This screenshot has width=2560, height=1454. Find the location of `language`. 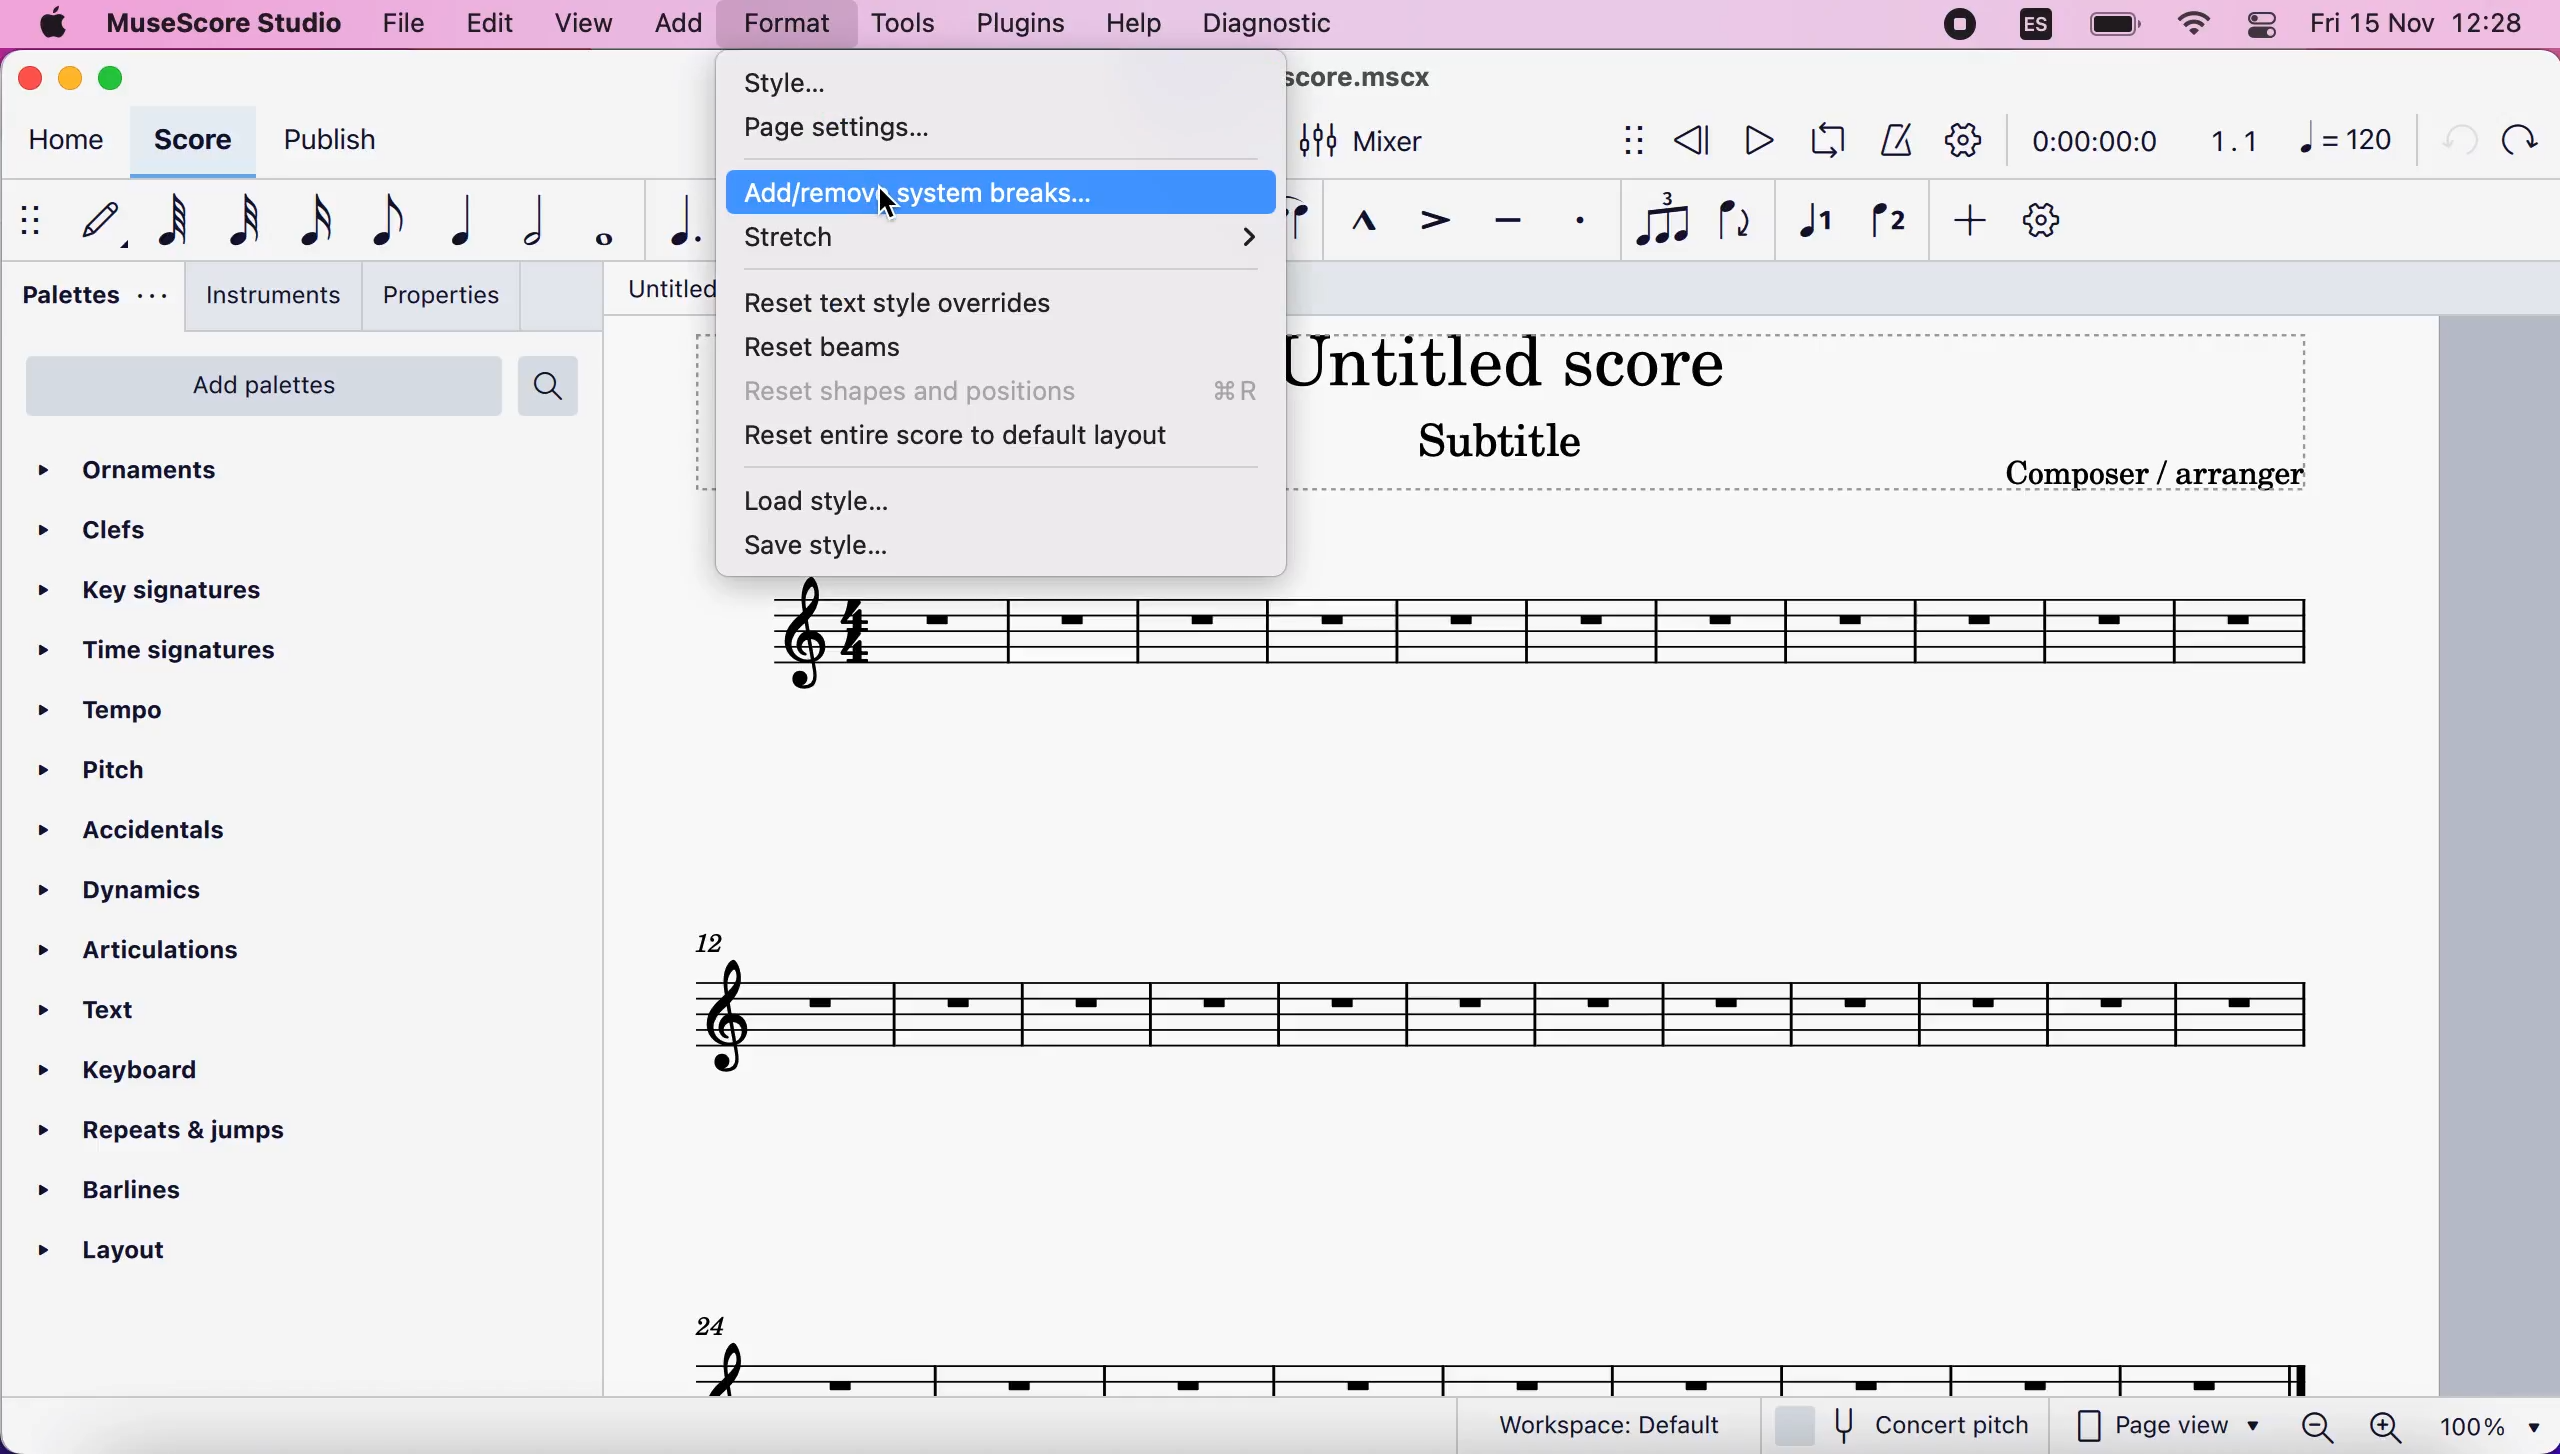

language is located at coordinates (2037, 30).